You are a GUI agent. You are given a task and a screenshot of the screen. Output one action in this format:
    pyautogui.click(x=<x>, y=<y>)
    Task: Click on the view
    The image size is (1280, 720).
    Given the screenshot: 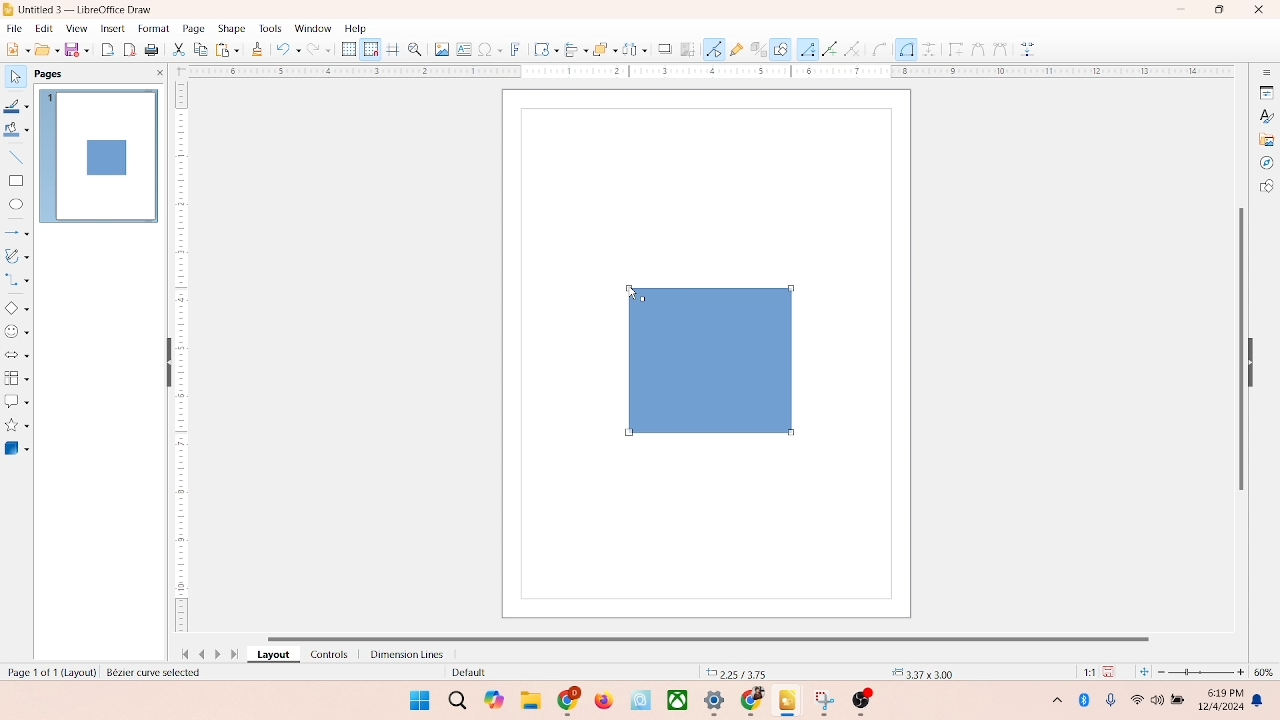 What is the action you would take?
    pyautogui.click(x=72, y=28)
    